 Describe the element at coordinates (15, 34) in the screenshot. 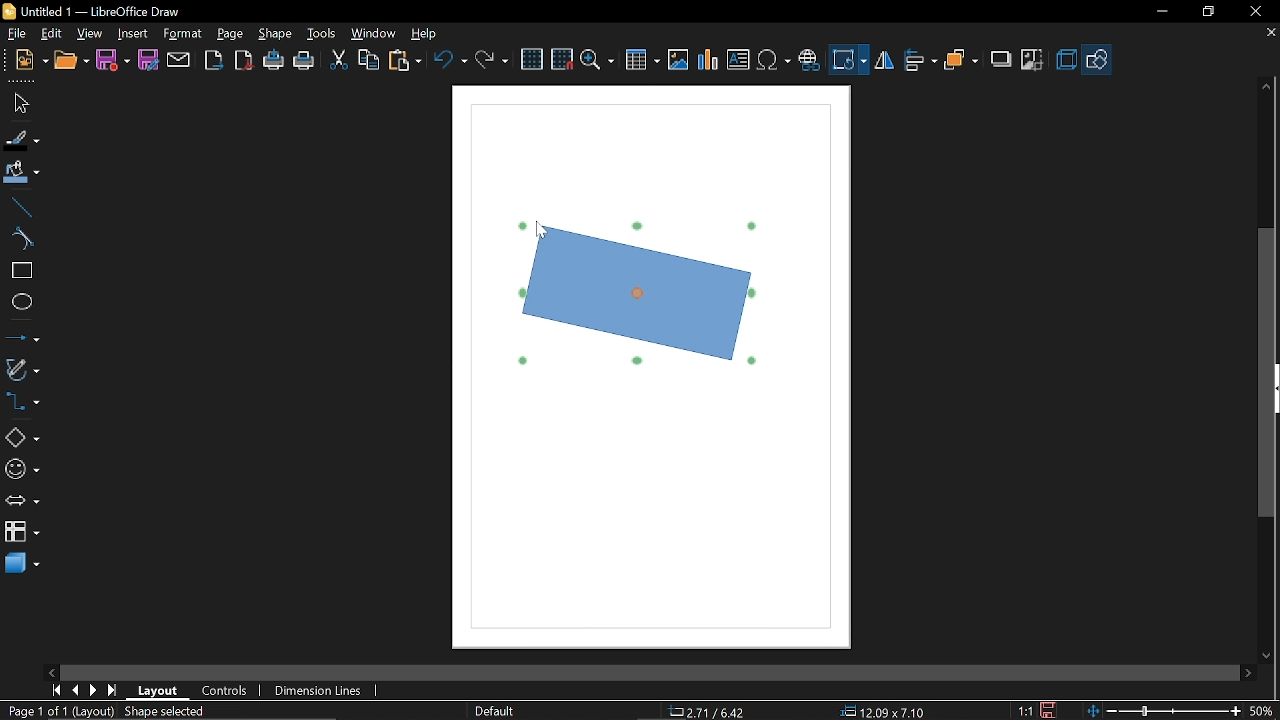

I see `file ` at that location.